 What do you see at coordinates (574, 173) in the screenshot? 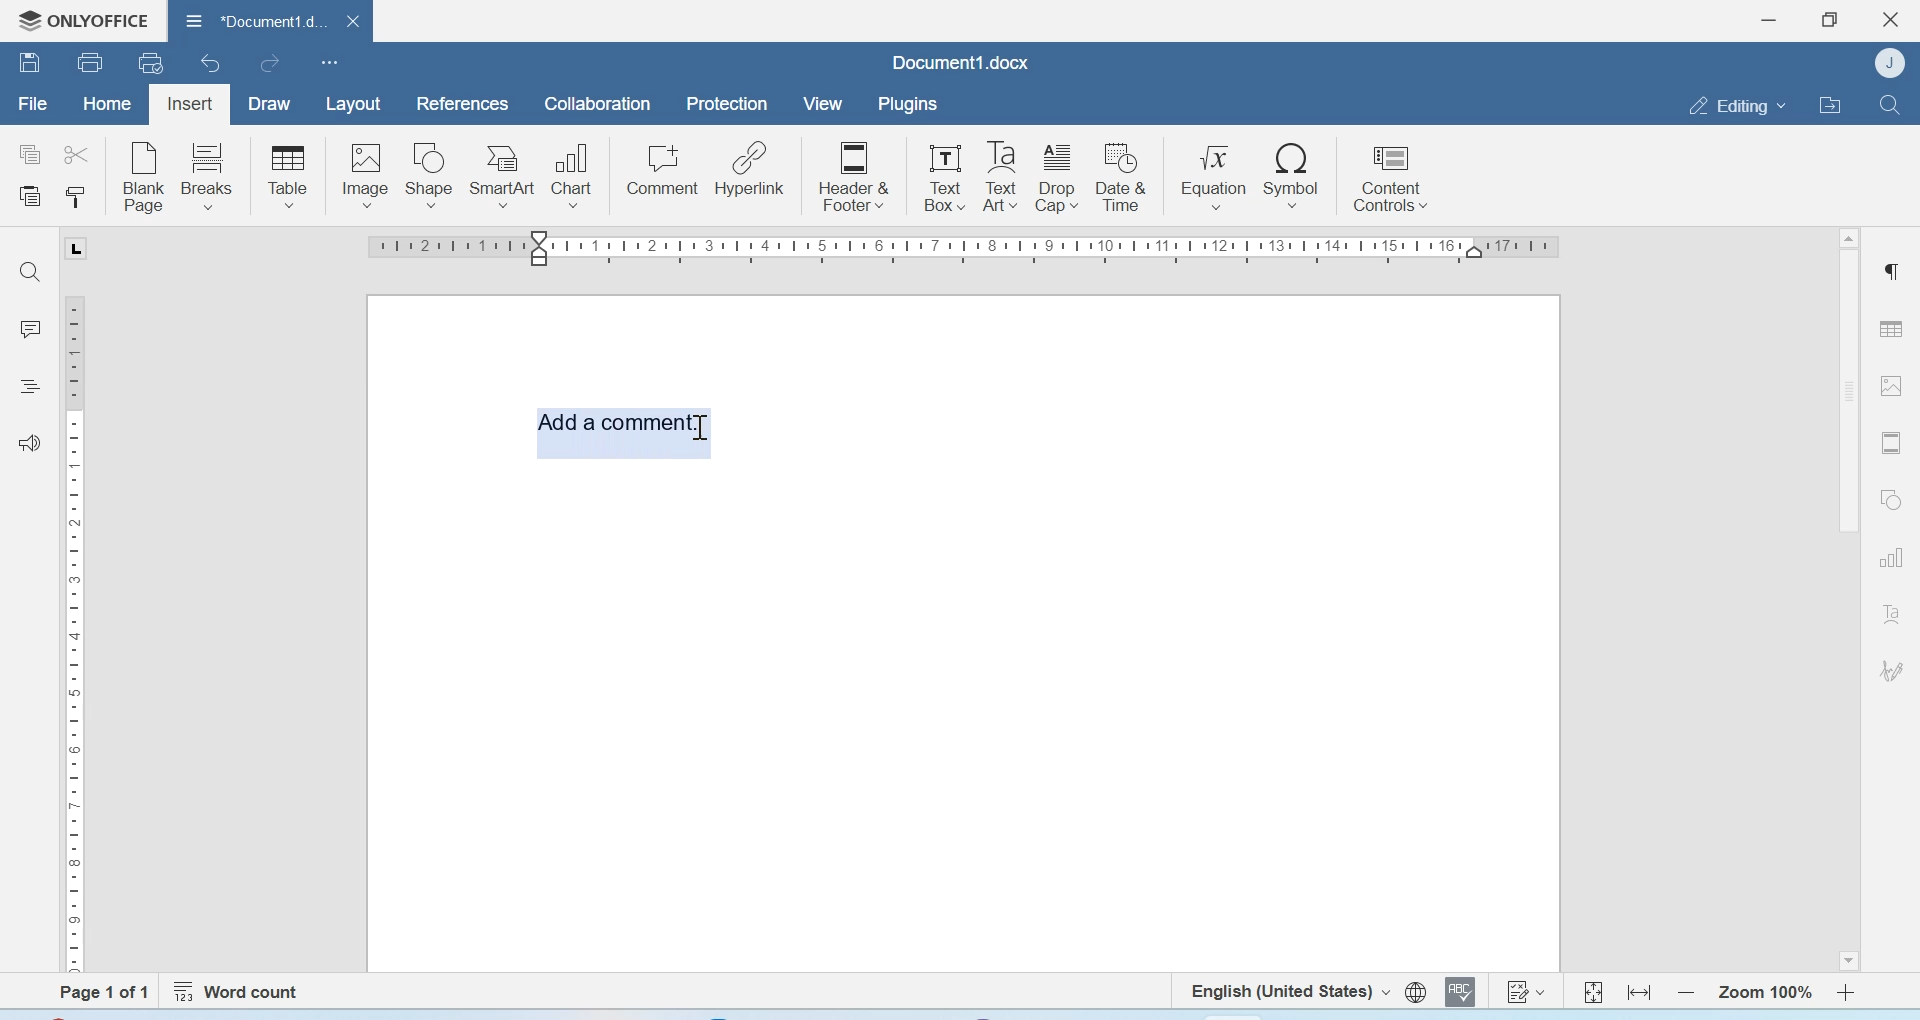
I see `Chart` at bounding box center [574, 173].